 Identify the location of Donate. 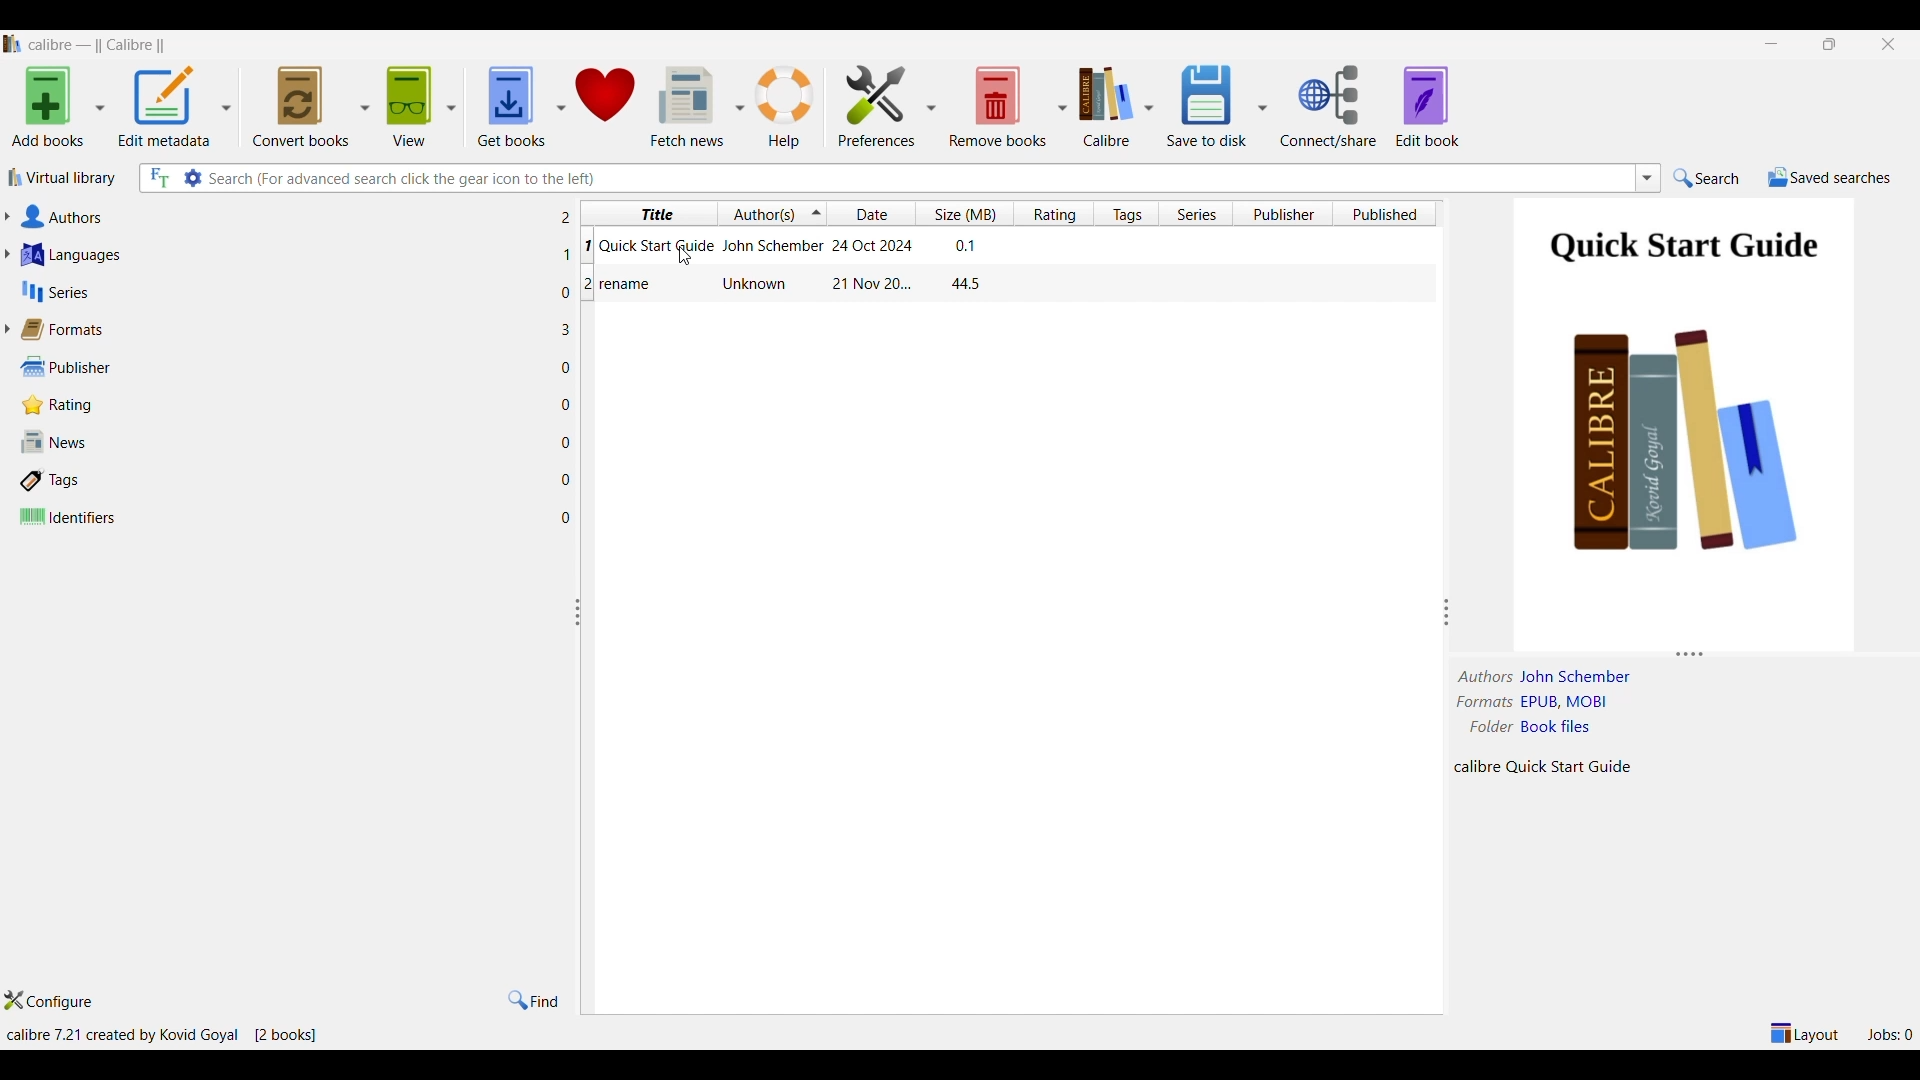
(606, 106).